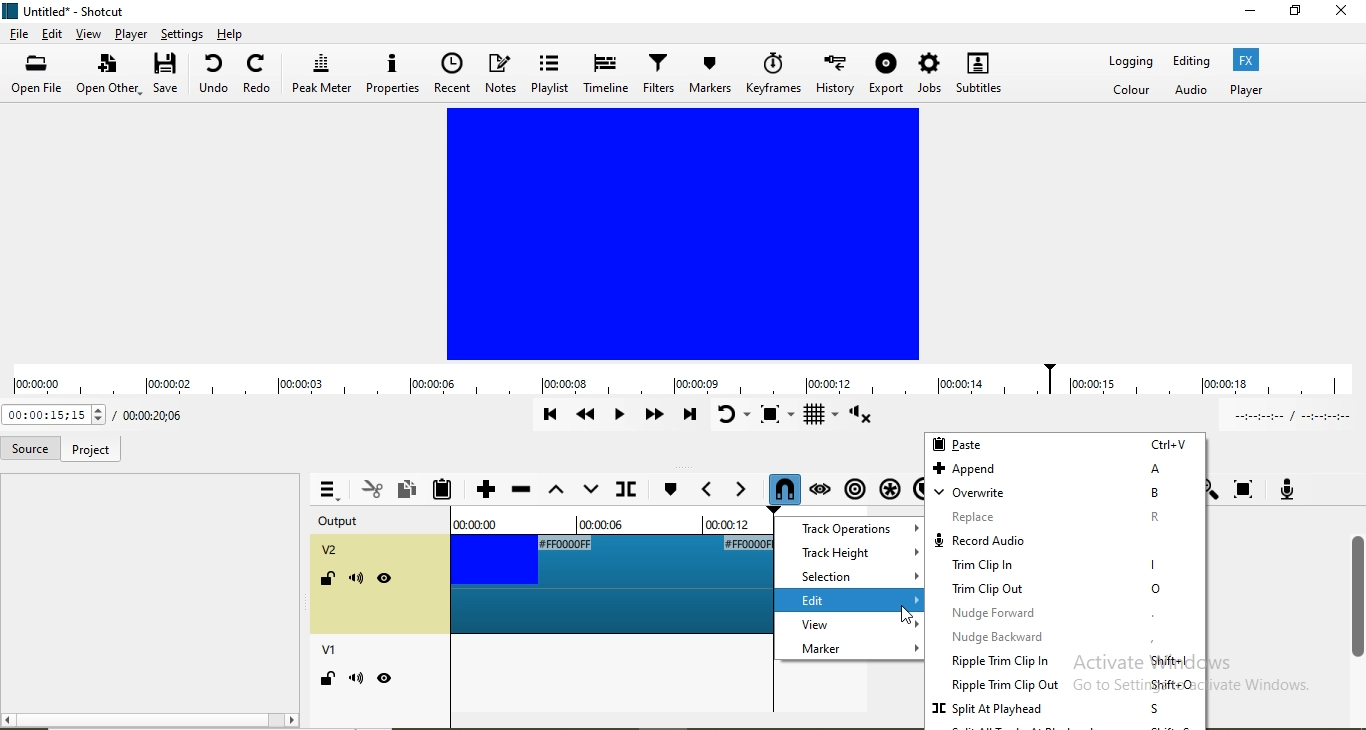 The height and width of the screenshot is (730, 1366). What do you see at coordinates (232, 33) in the screenshot?
I see `help` at bounding box center [232, 33].